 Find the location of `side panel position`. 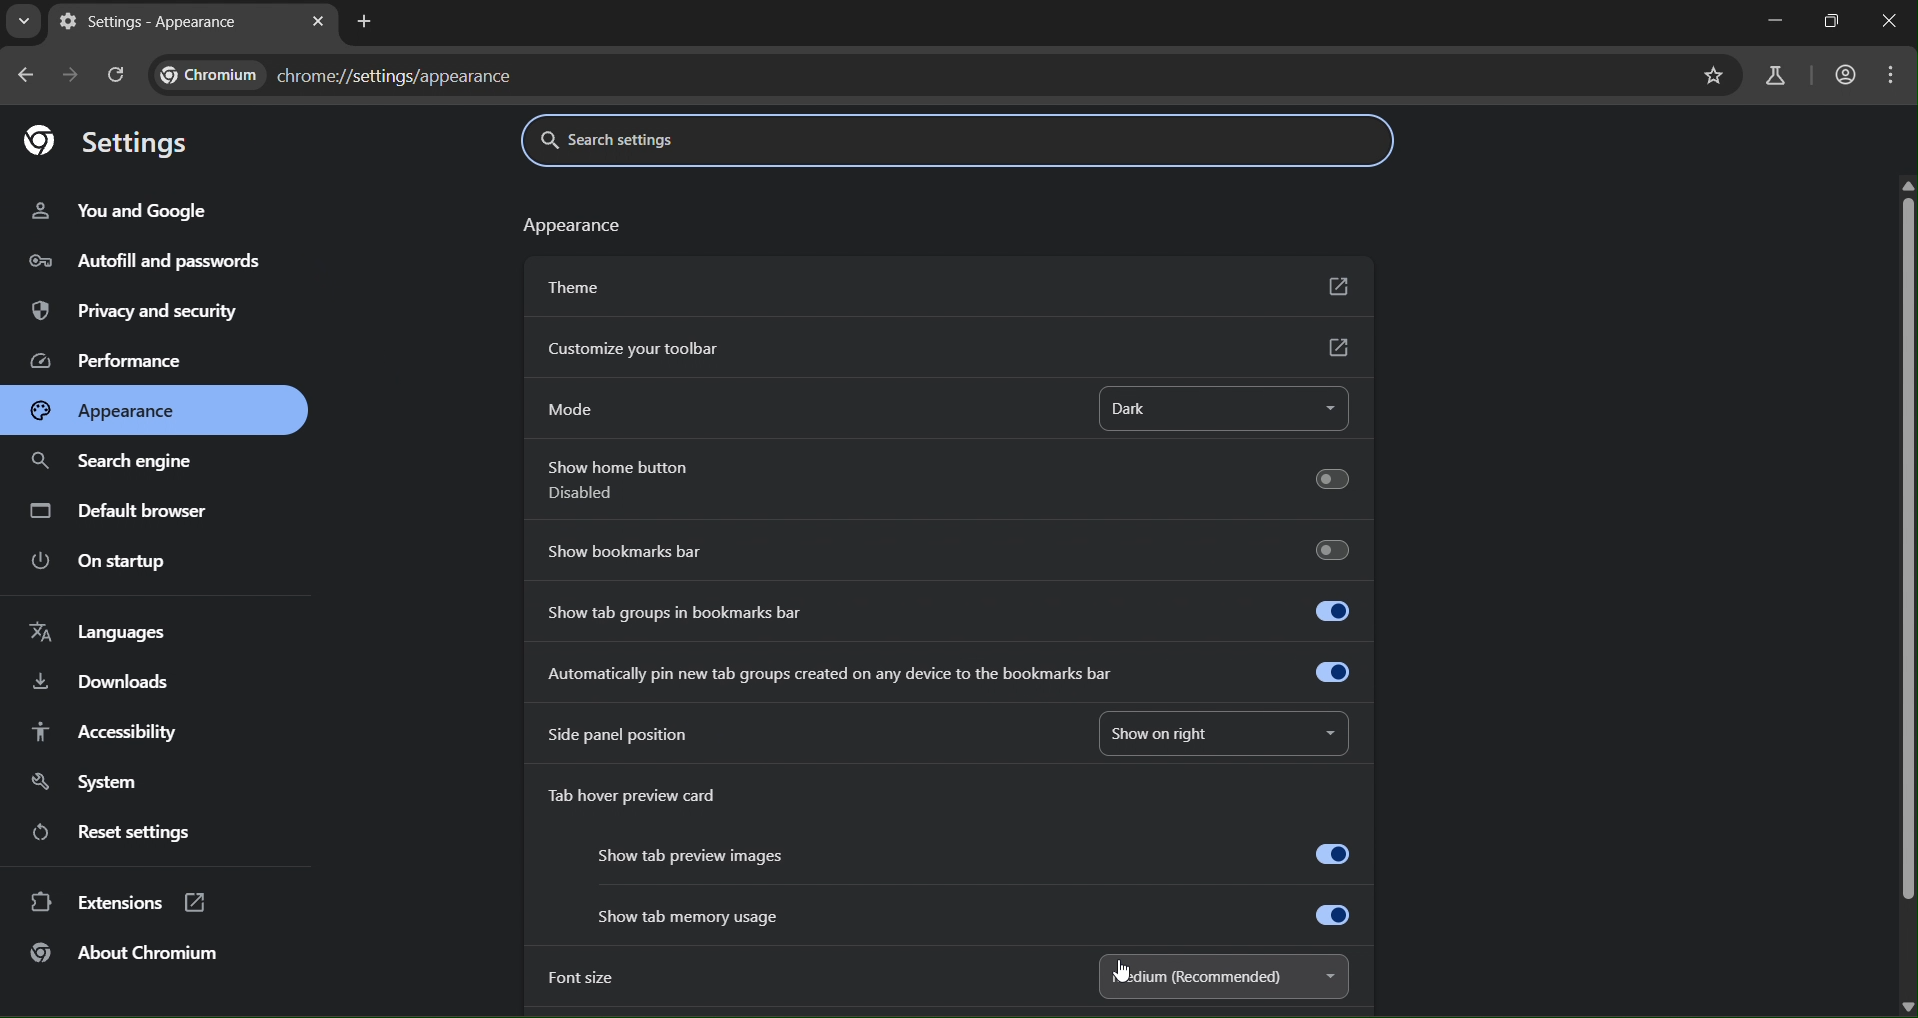

side panel position is located at coordinates (635, 733).